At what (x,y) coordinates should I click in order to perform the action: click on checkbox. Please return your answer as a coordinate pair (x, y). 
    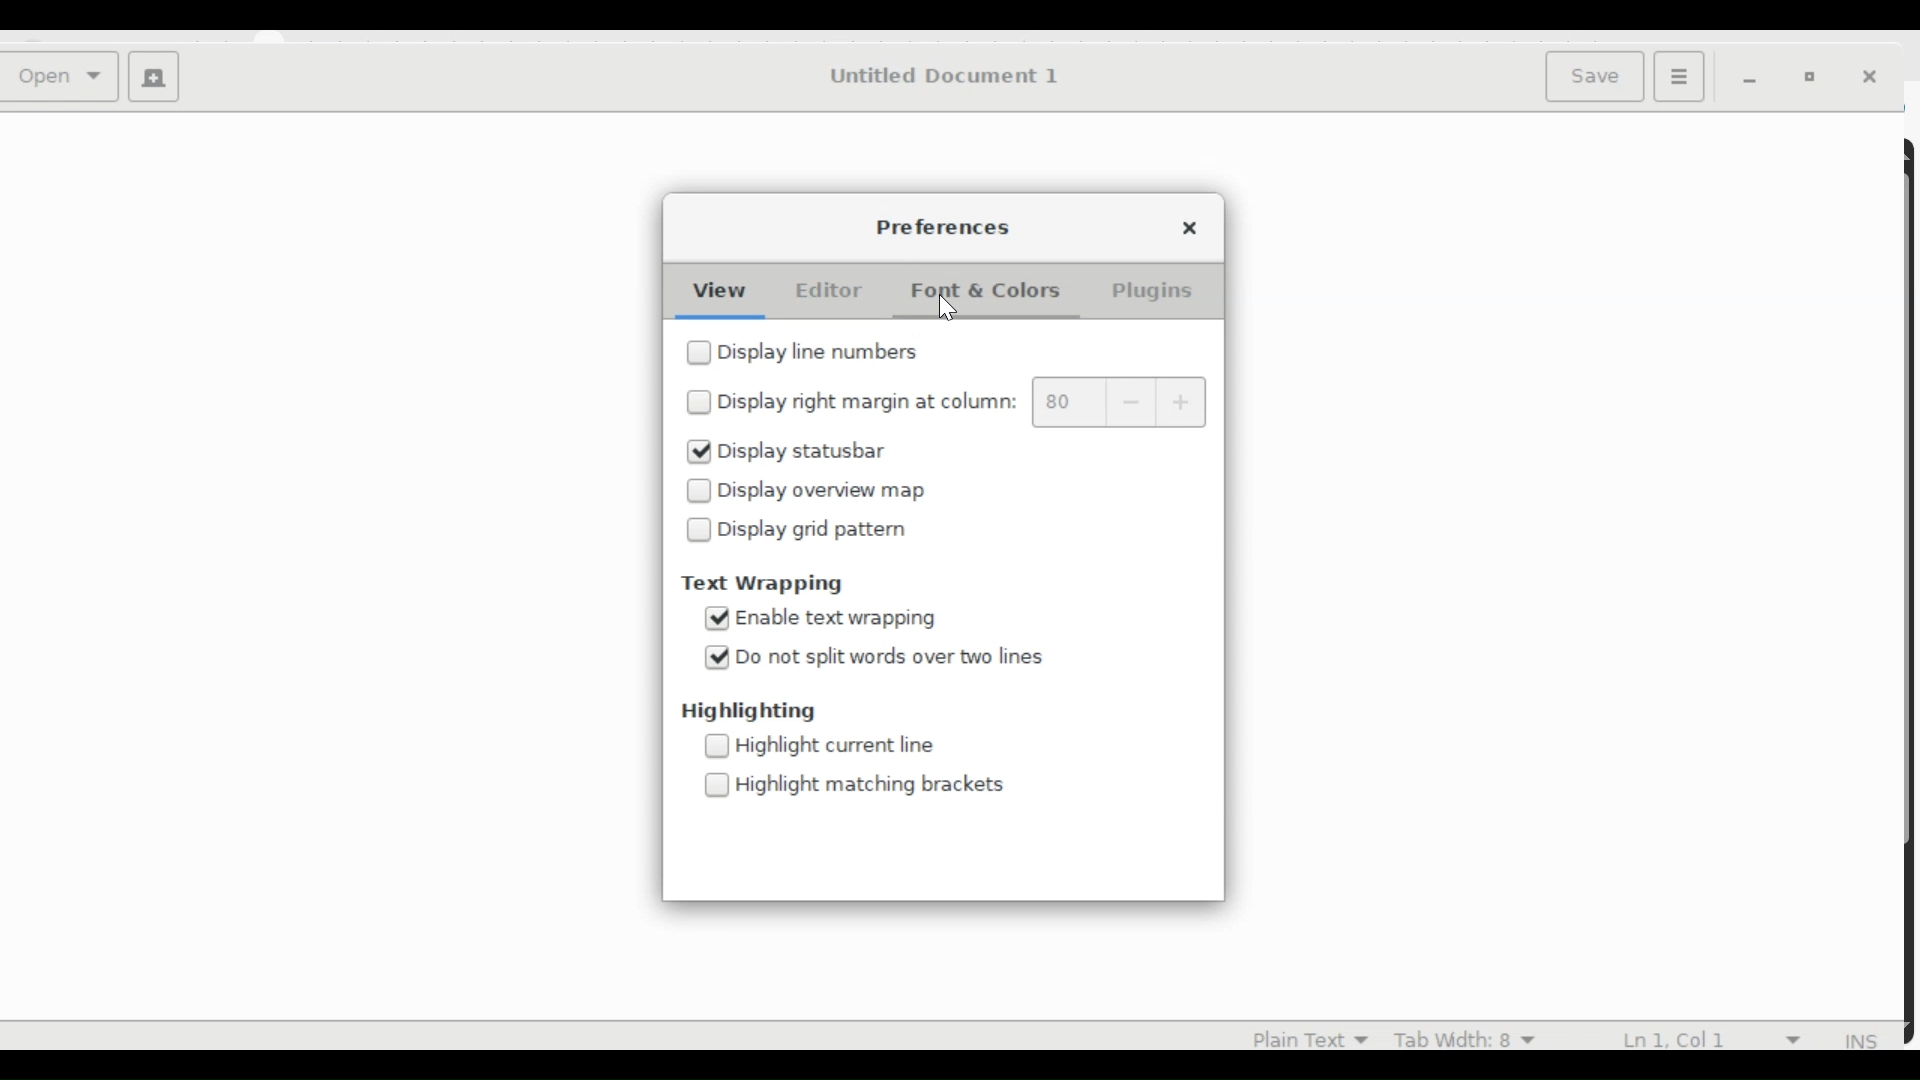
    Looking at the image, I should click on (716, 747).